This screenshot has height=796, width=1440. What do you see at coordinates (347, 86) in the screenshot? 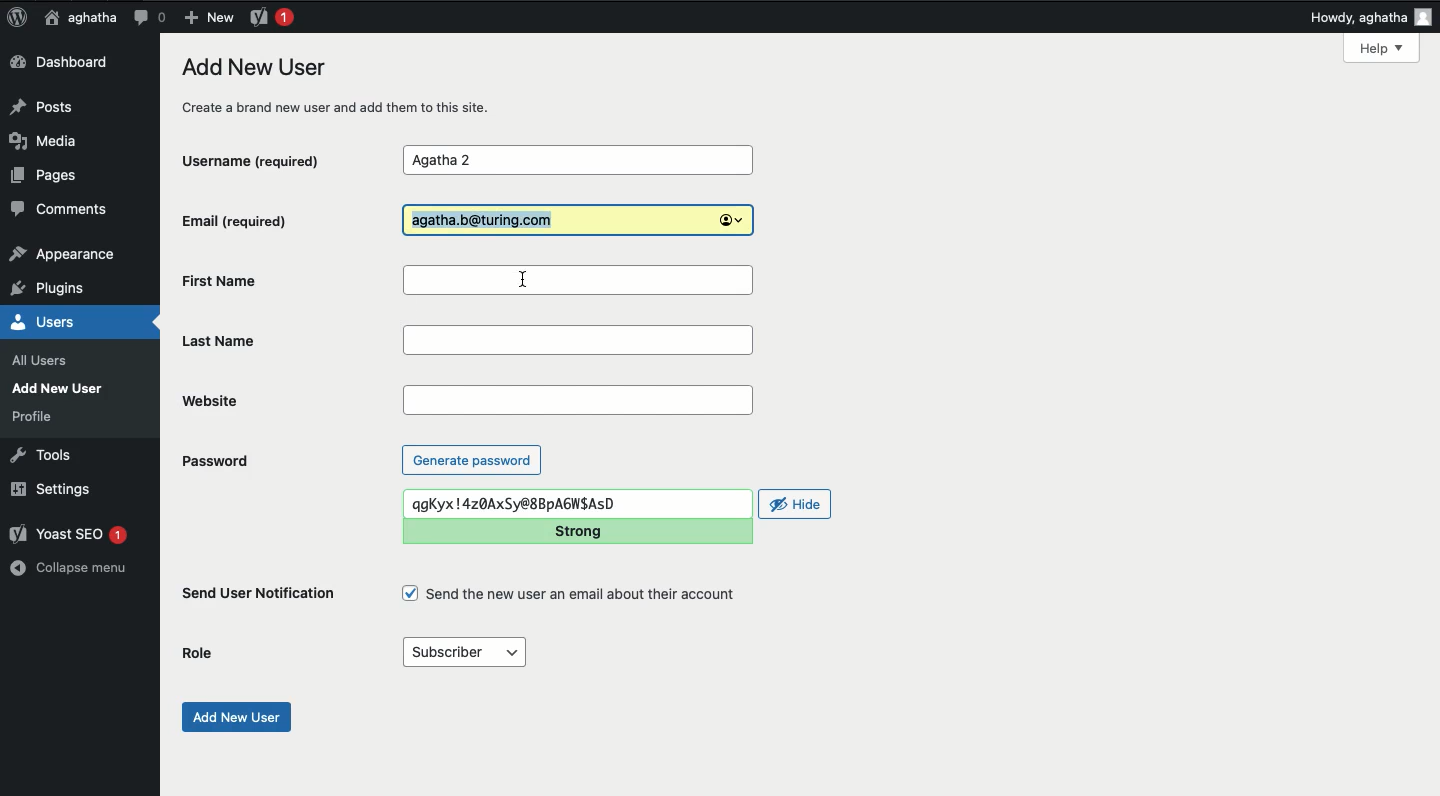
I see `Add new user create a brand new user and add them to this site.` at bounding box center [347, 86].